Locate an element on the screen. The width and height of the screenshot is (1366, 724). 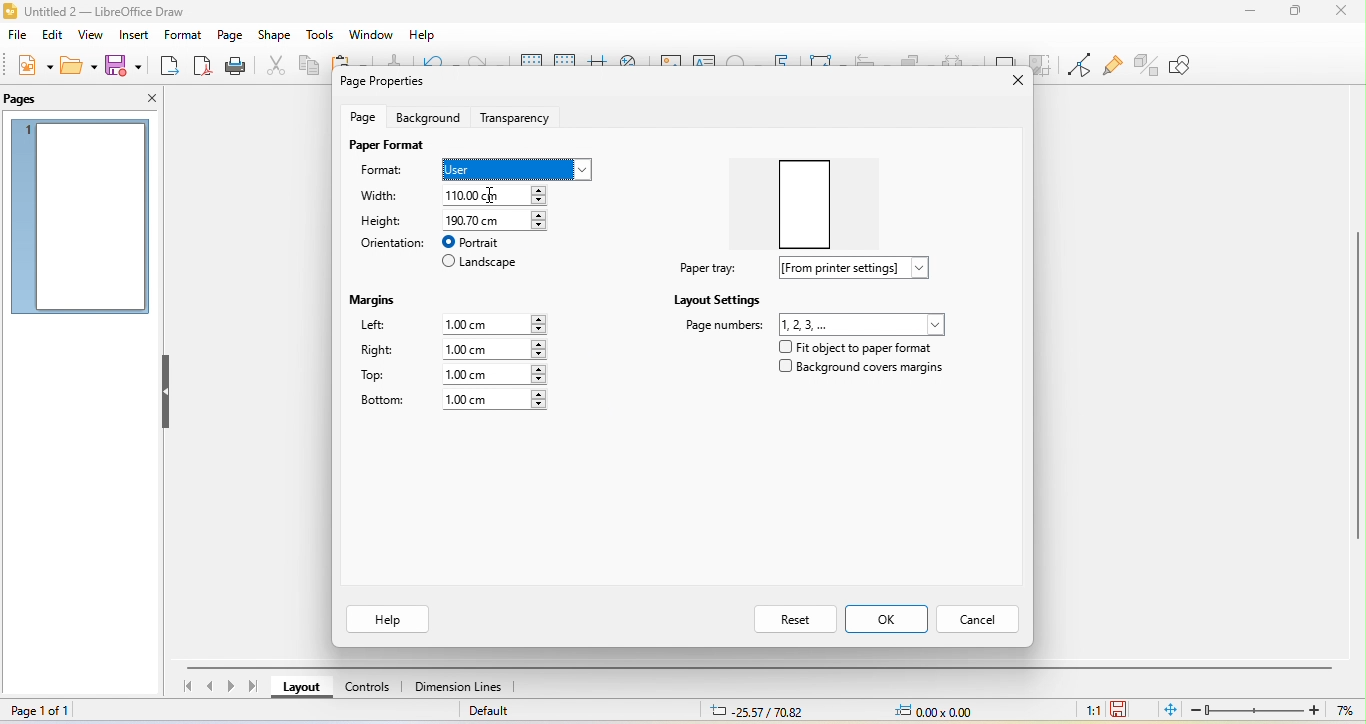
dimension line is located at coordinates (459, 688).